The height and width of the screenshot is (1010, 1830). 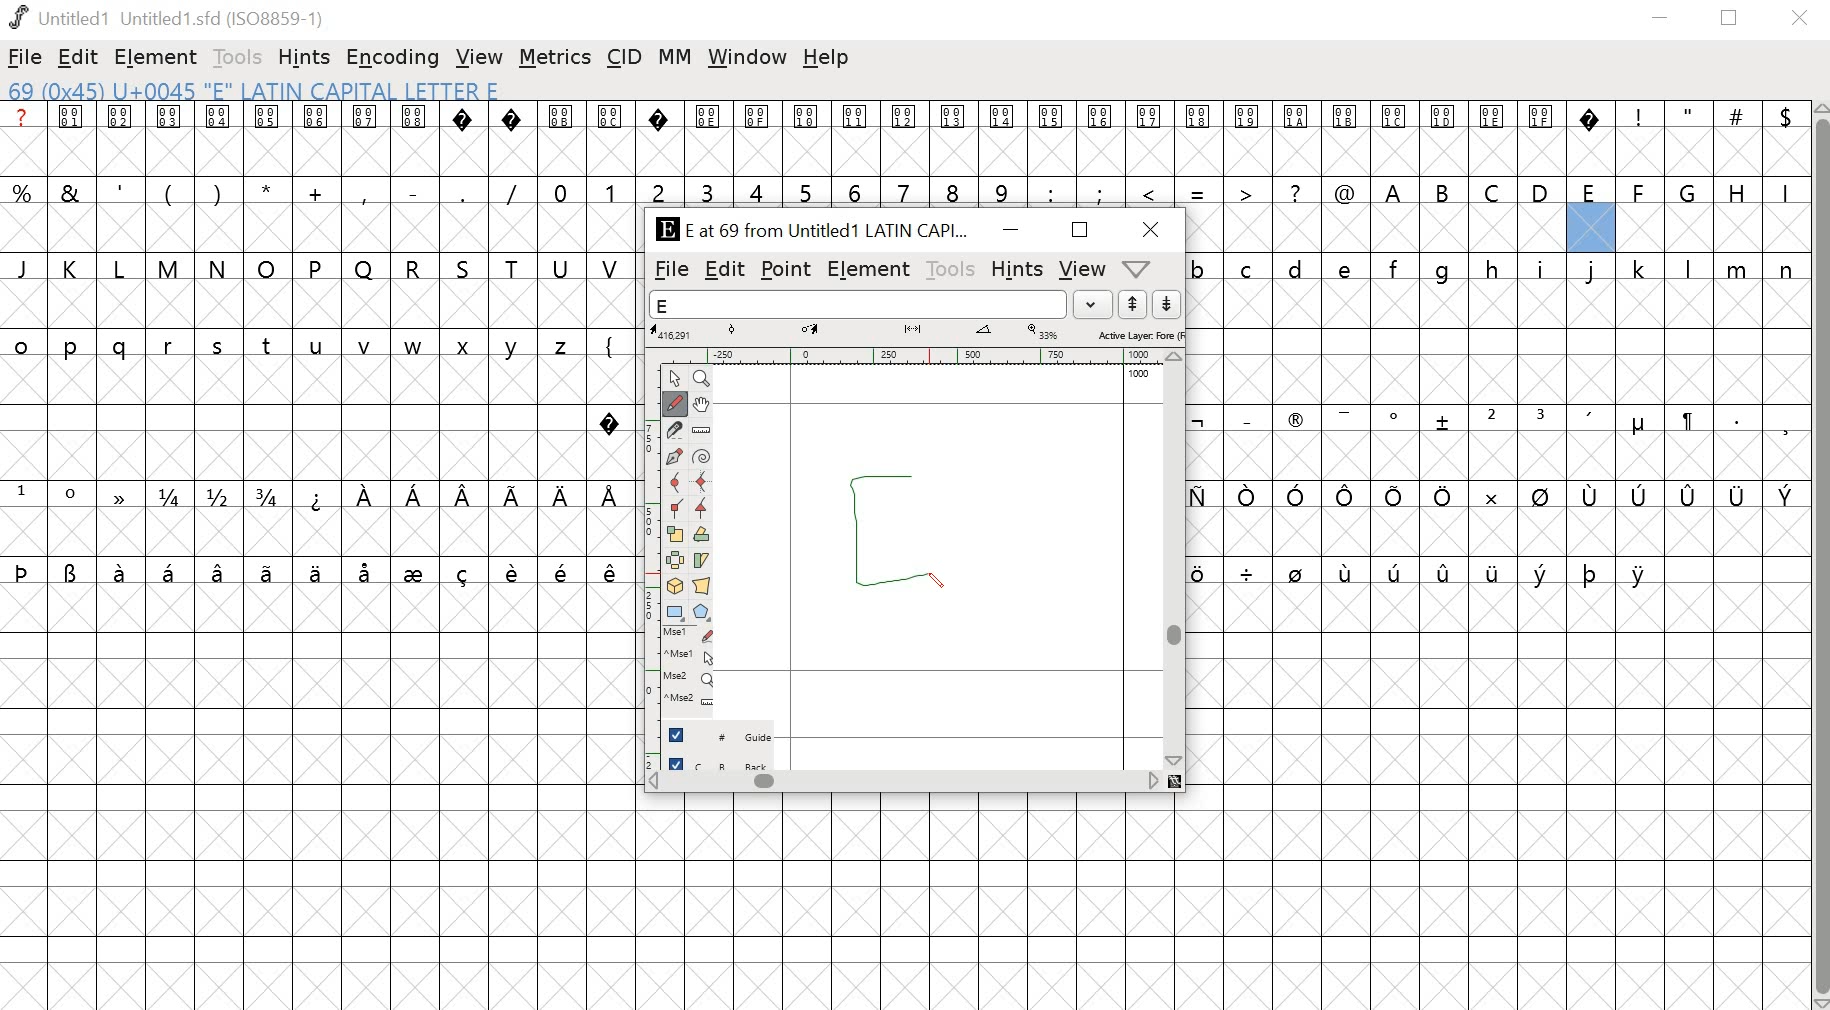 I want to click on close, so click(x=1800, y=19).